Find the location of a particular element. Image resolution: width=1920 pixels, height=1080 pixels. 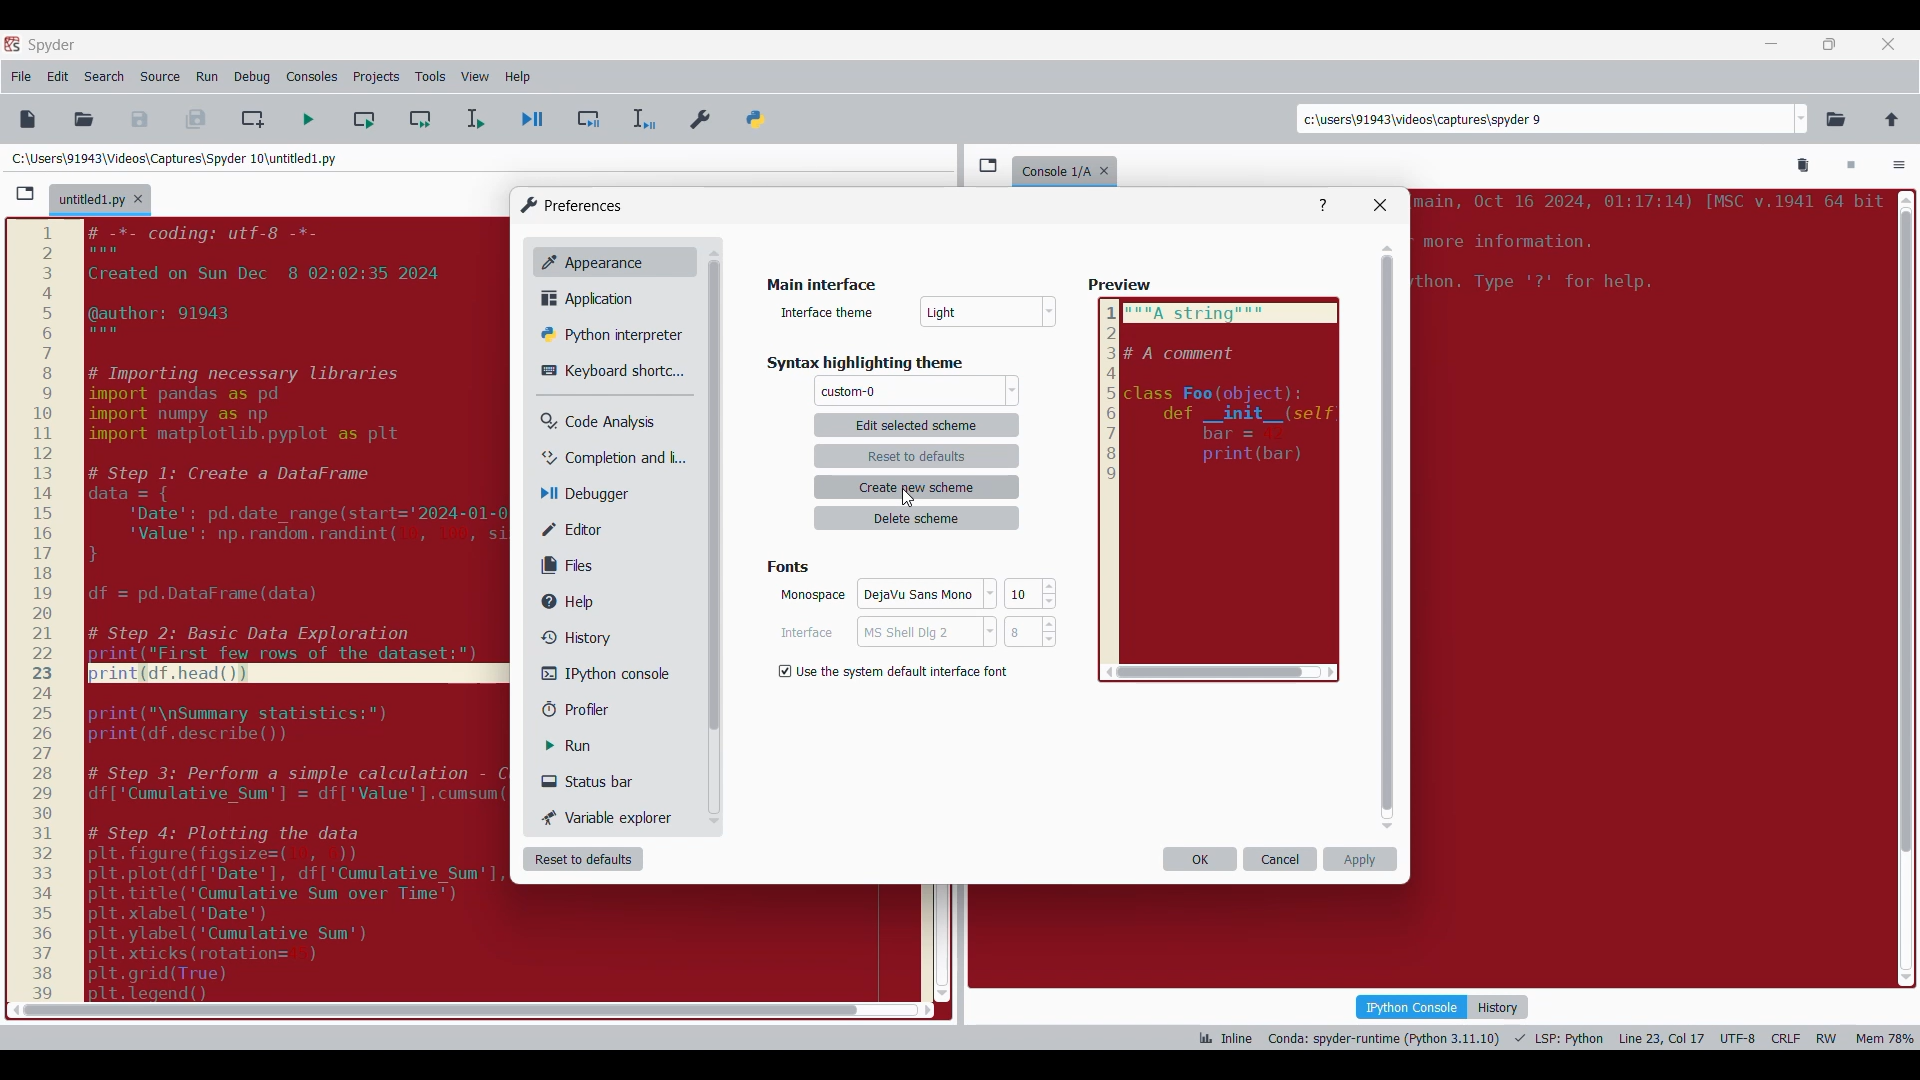

Indicates monospace setting is located at coordinates (812, 595).